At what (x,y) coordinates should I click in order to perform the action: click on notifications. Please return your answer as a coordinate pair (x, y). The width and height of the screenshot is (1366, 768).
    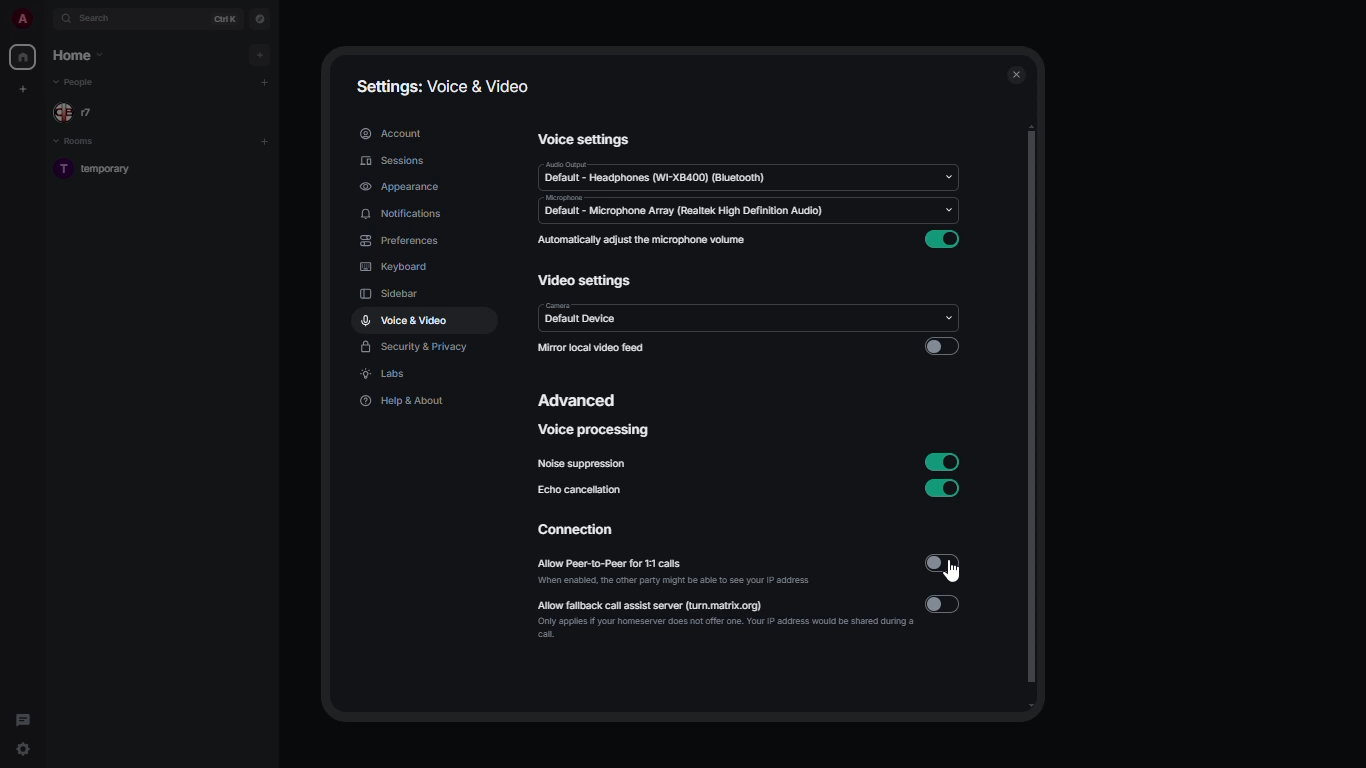
    Looking at the image, I should click on (402, 215).